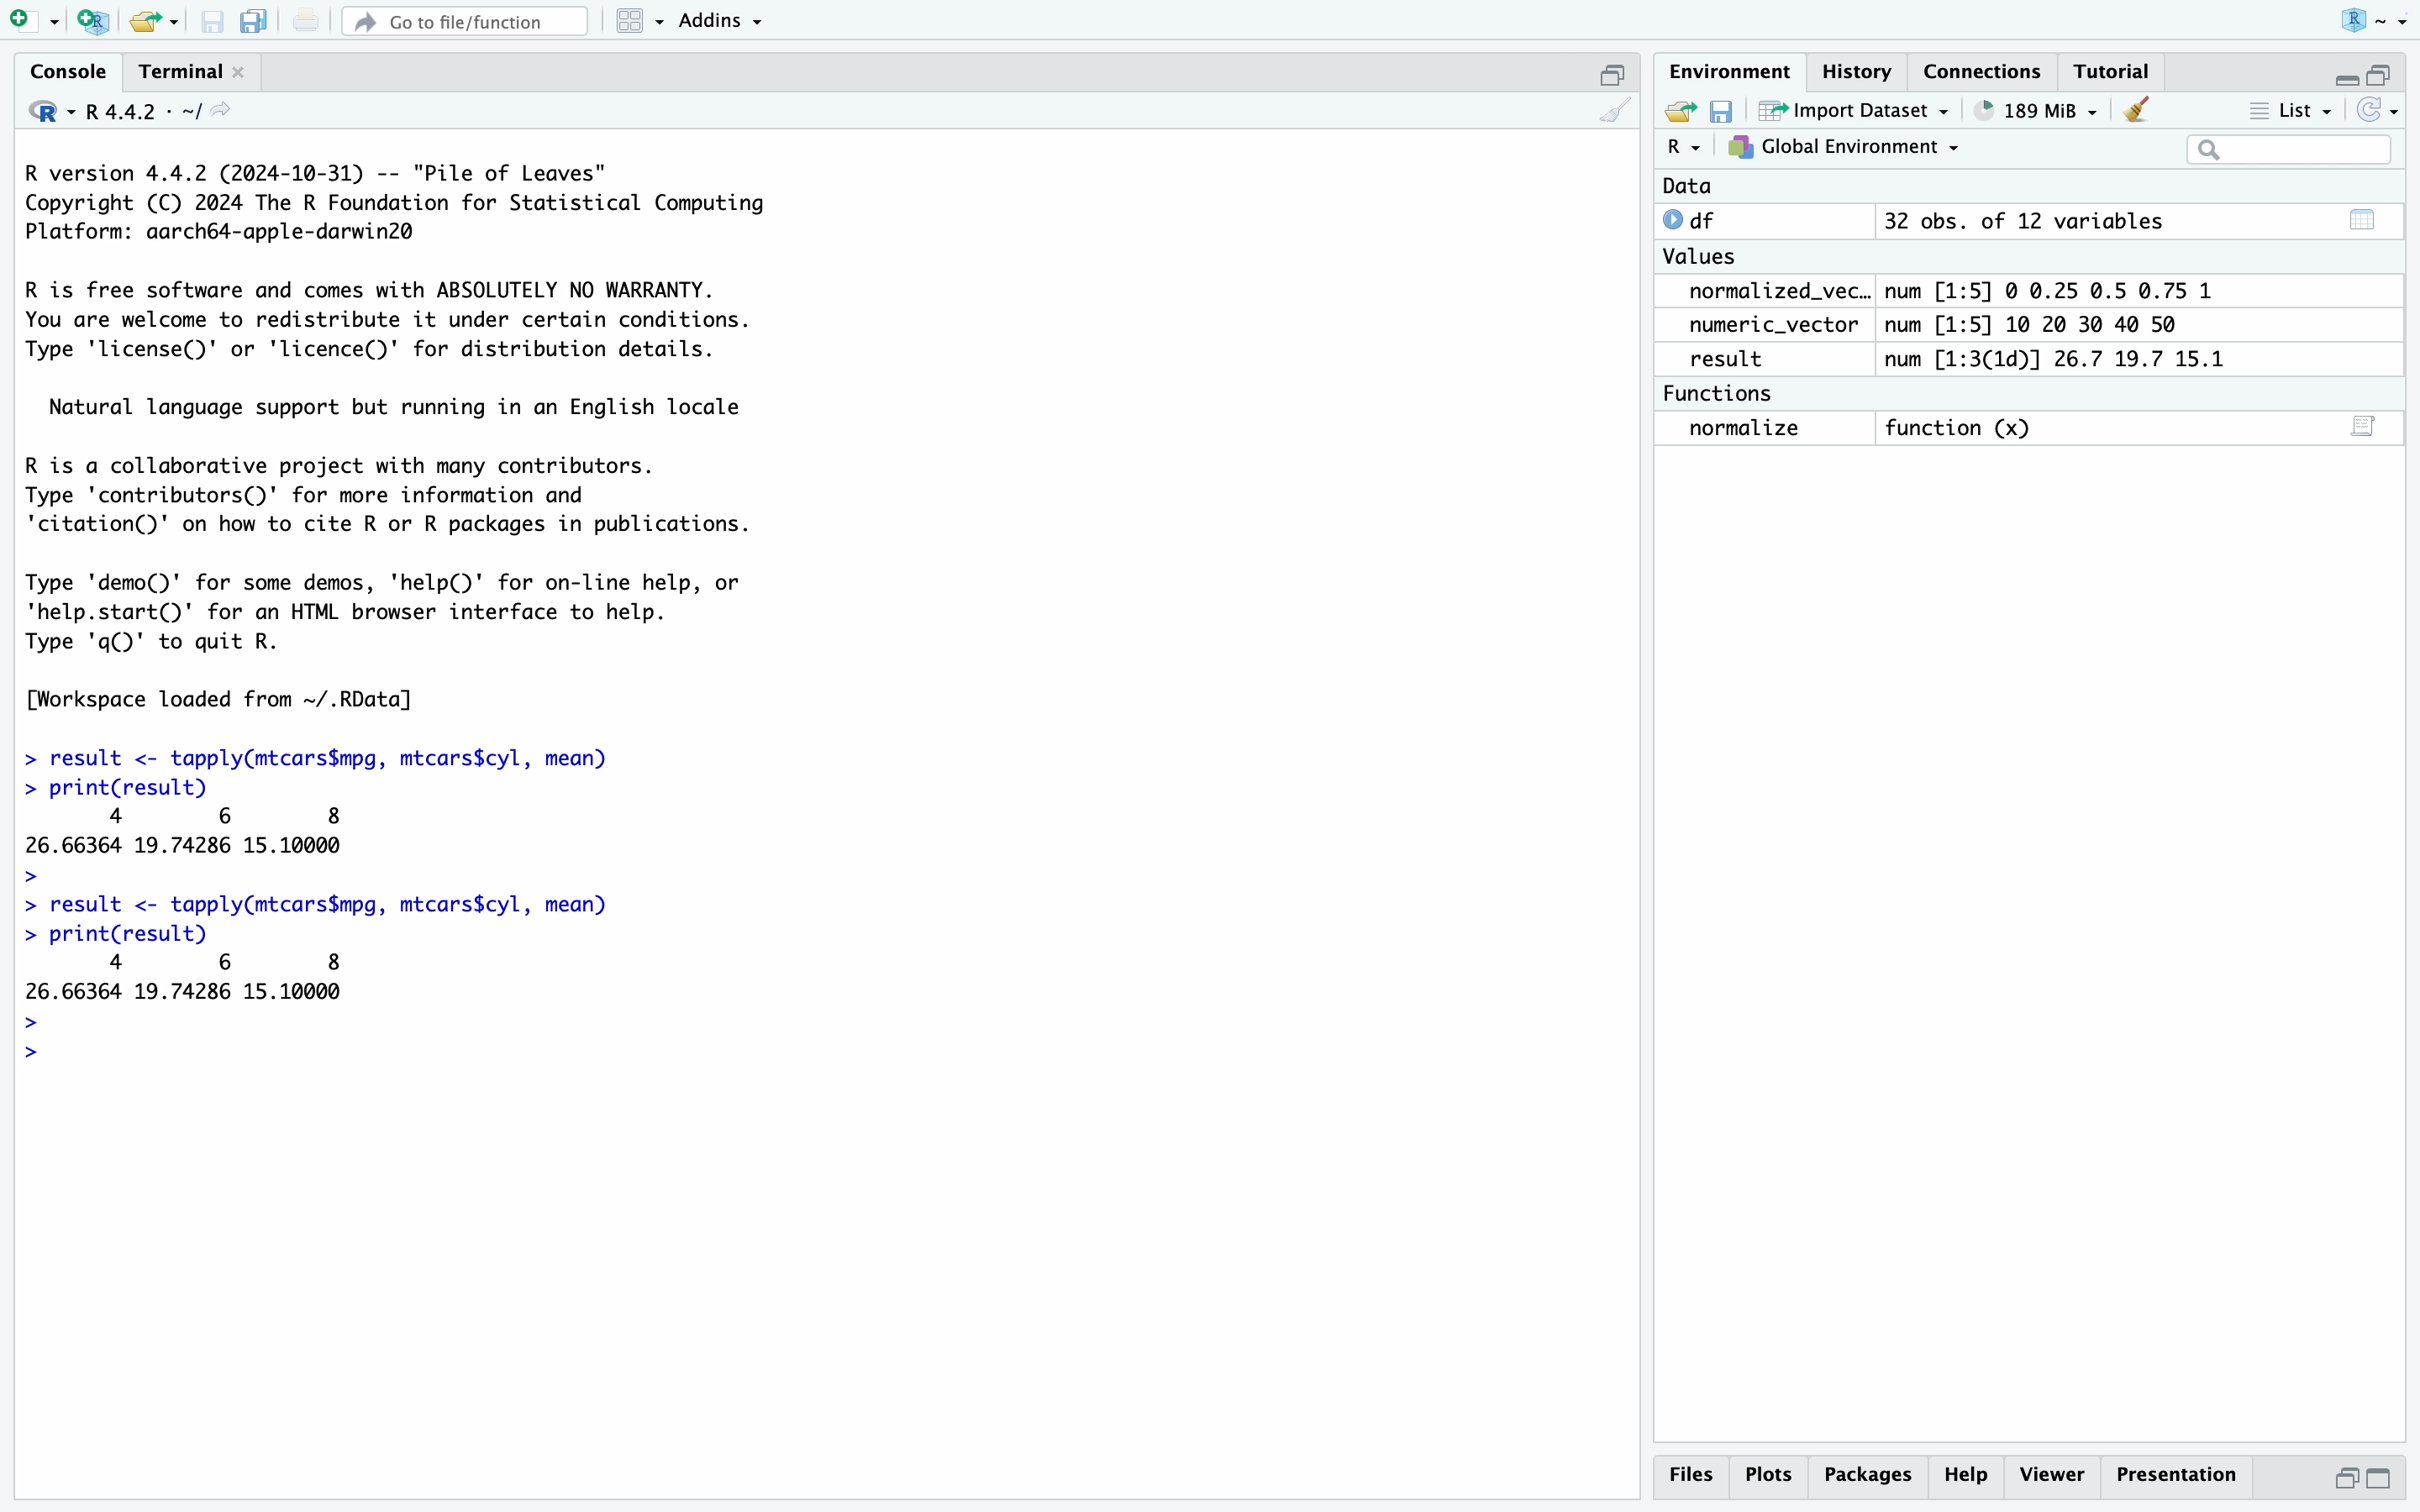  What do you see at coordinates (466, 21) in the screenshot?
I see `Go to file/function` at bounding box center [466, 21].